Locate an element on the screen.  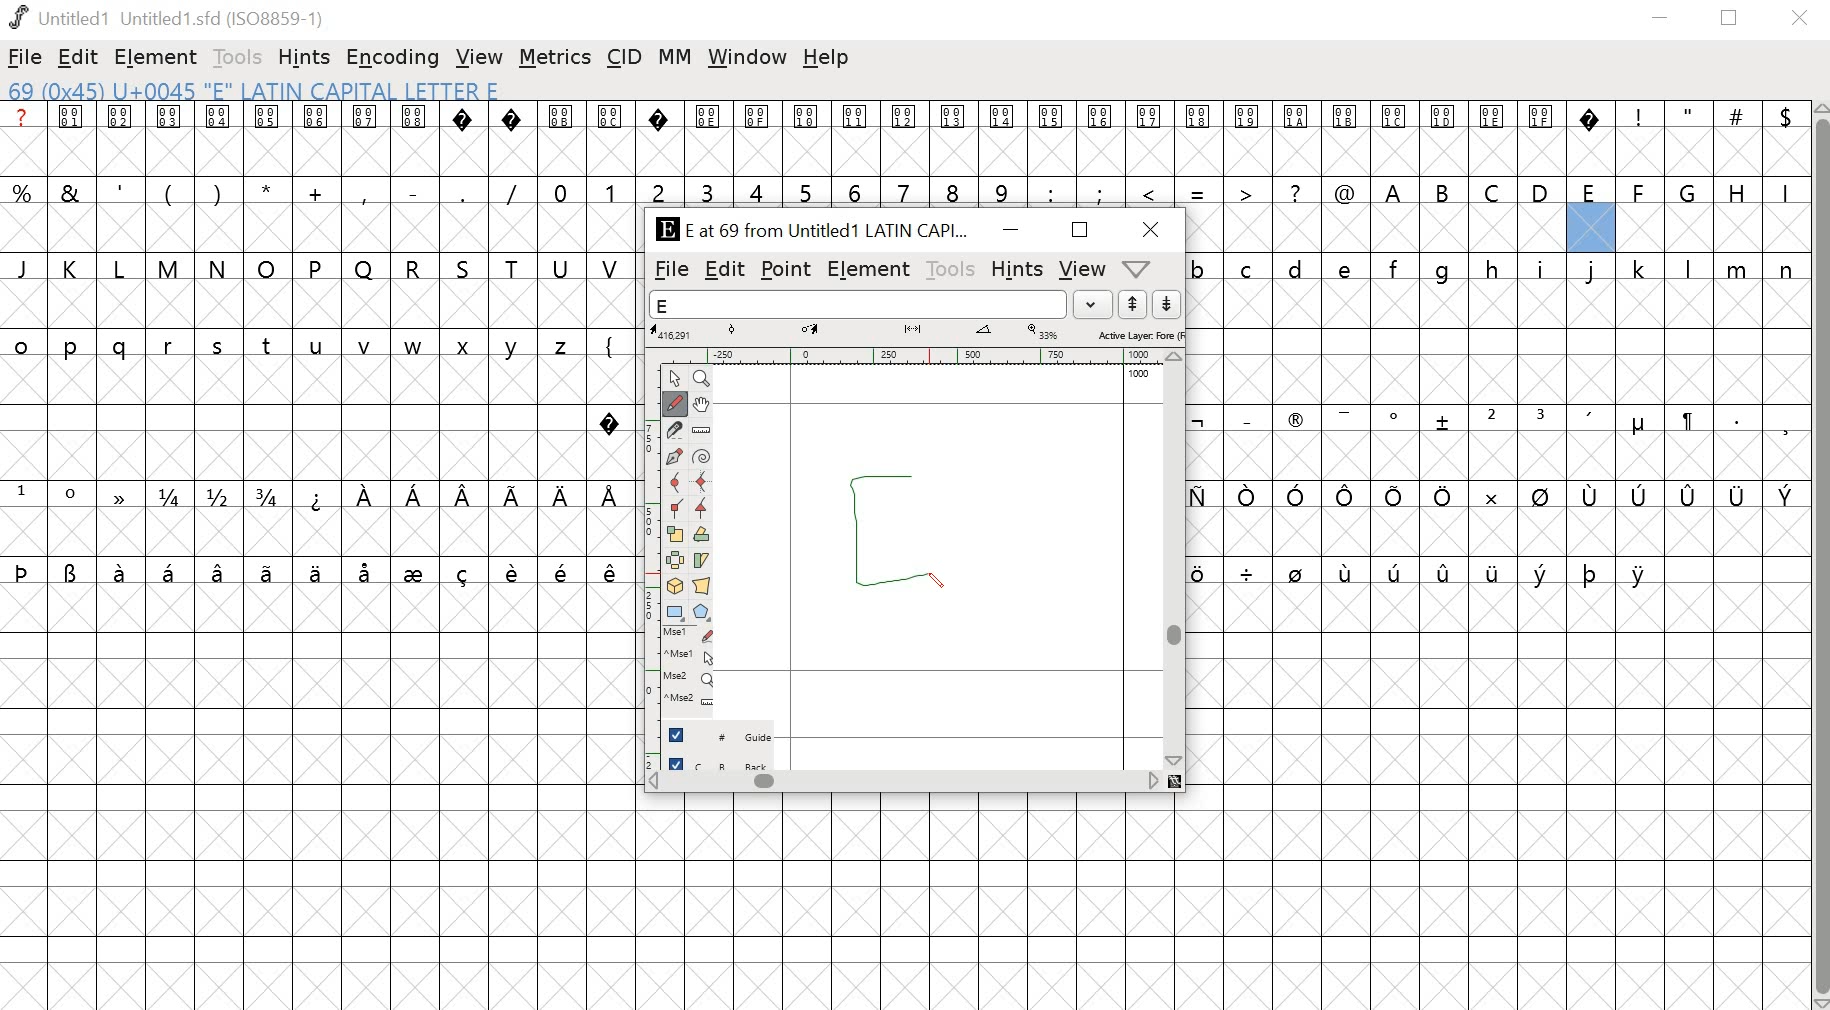
lowercase alphabets is located at coordinates (319, 344).